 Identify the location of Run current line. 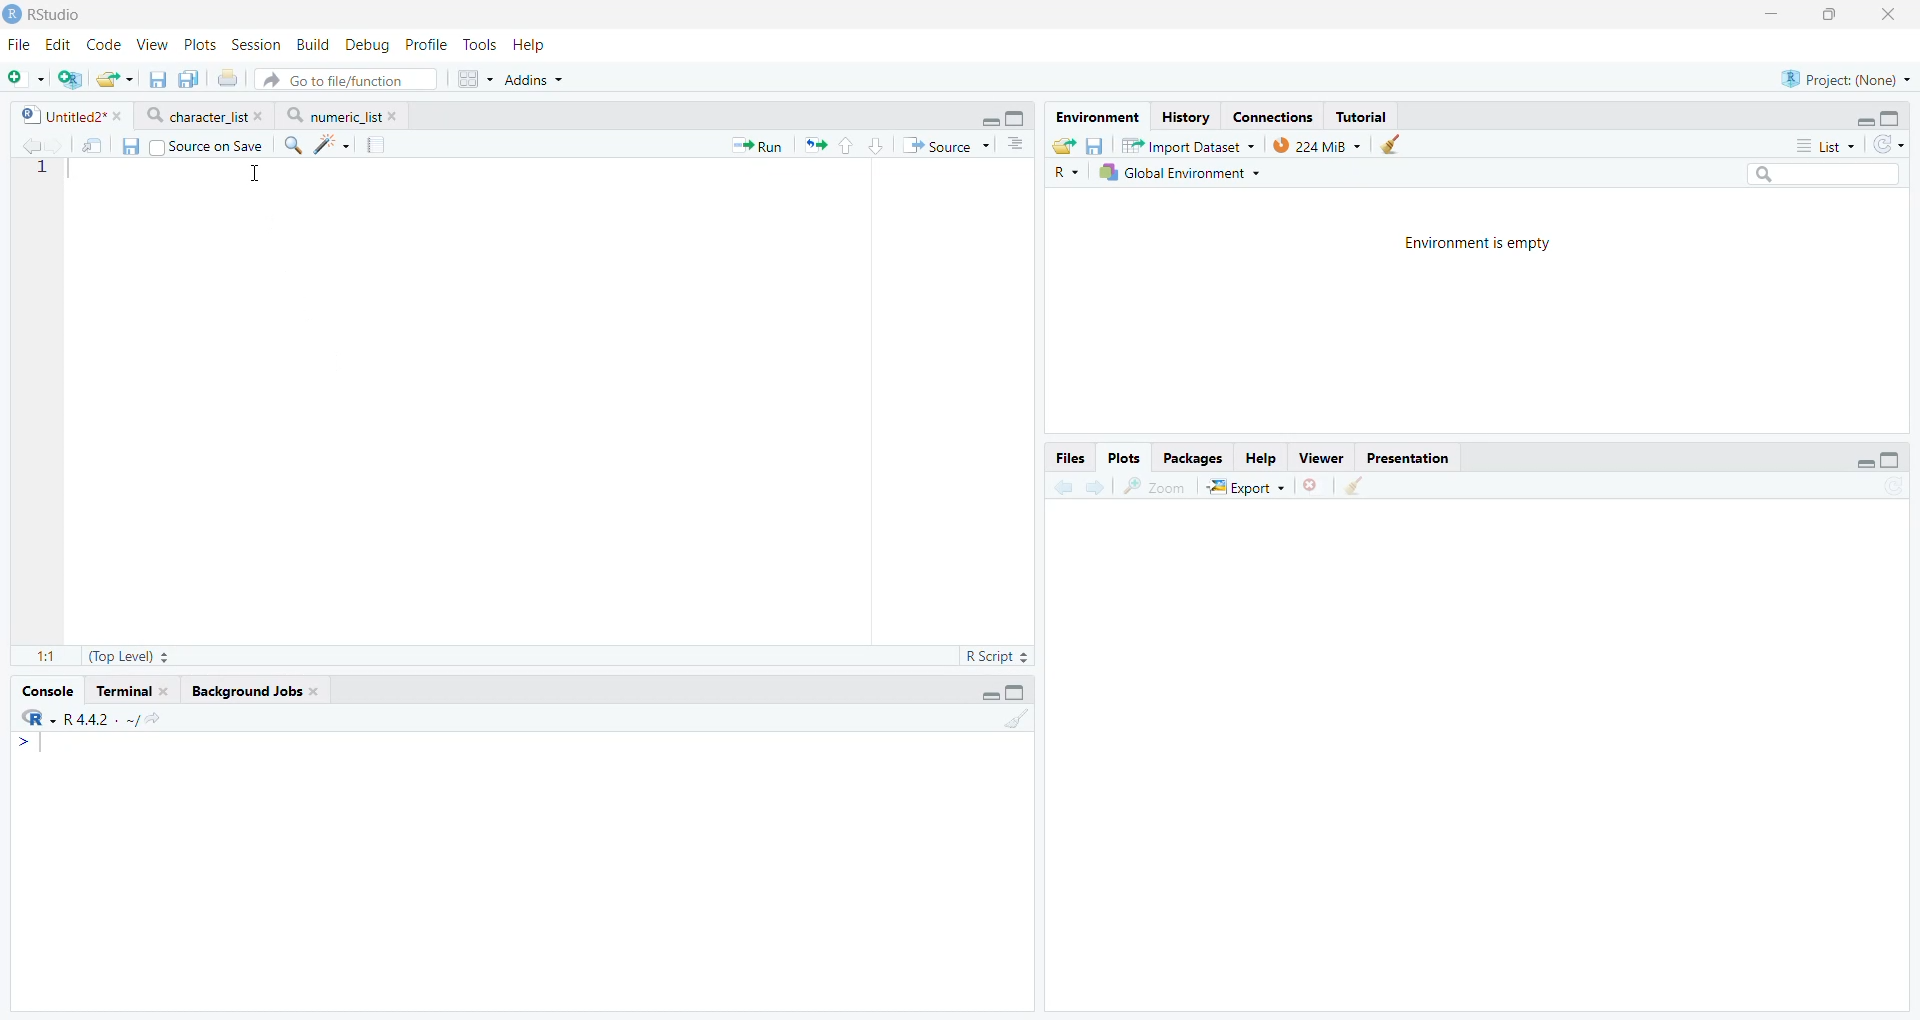
(754, 146).